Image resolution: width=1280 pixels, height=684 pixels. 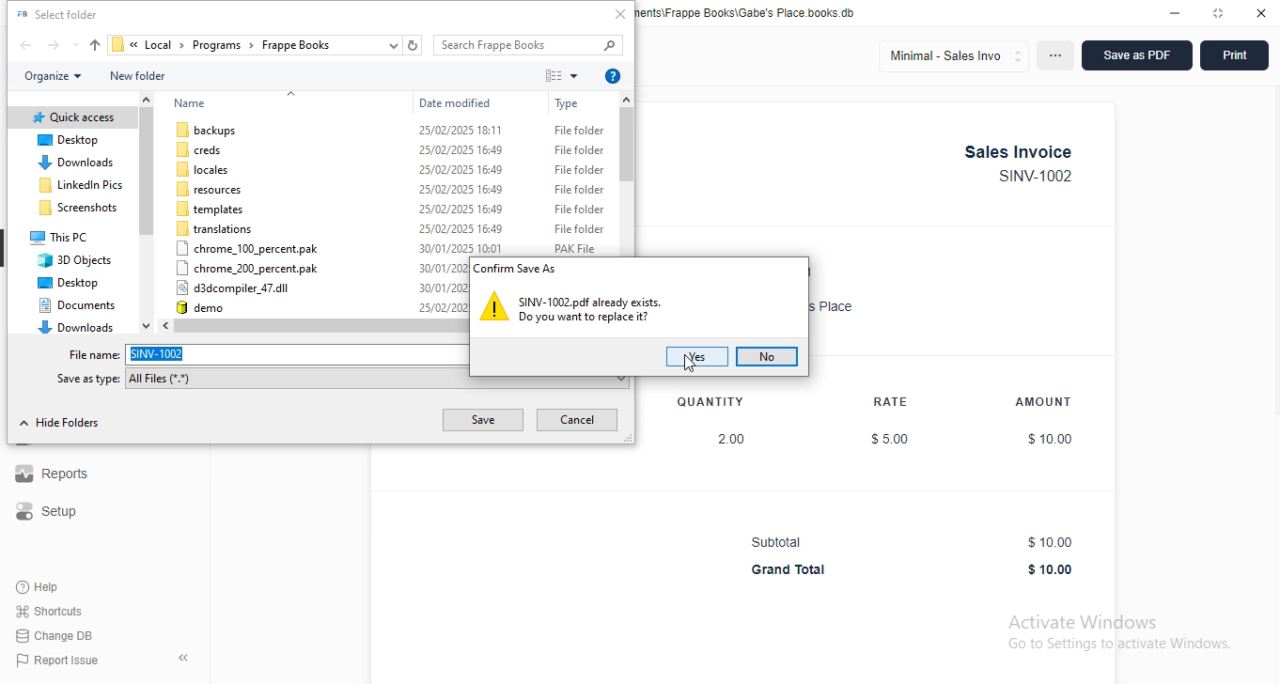 What do you see at coordinates (790, 570) in the screenshot?
I see `Grand Total` at bounding box center [790, 570].